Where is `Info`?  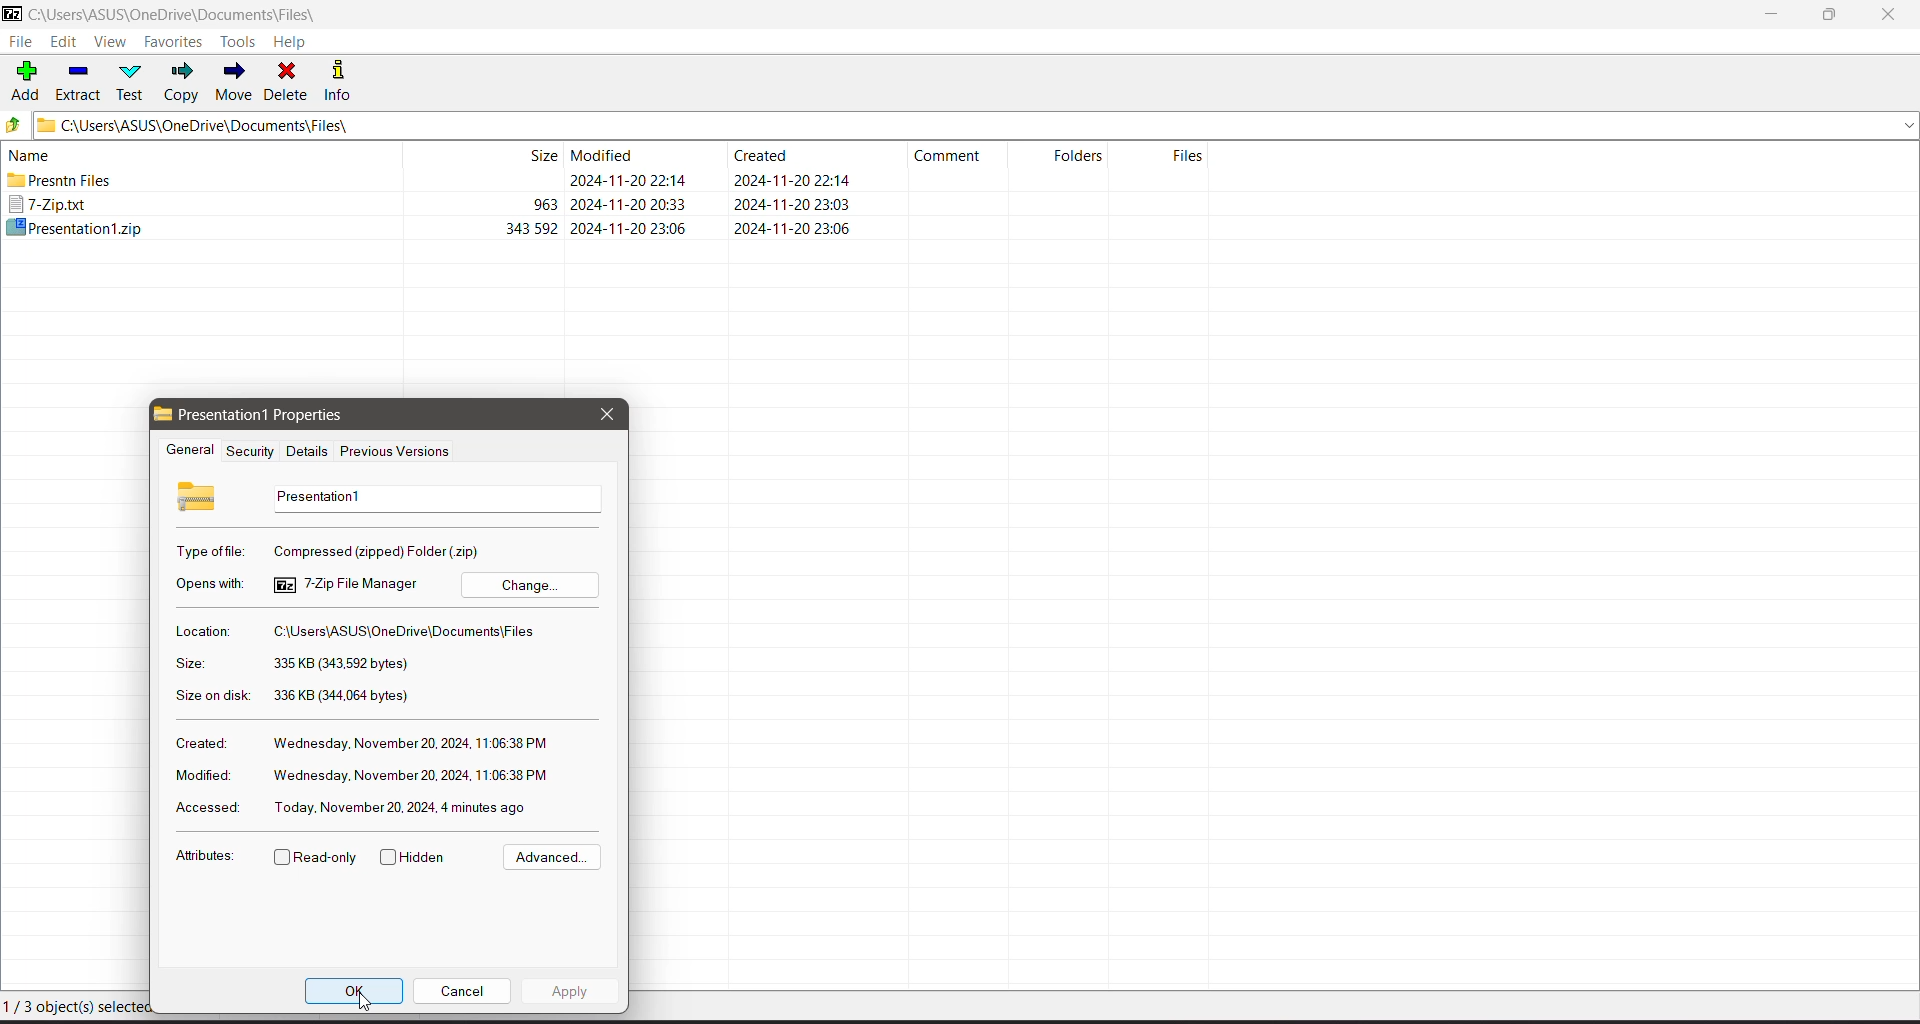
Info is located at coordinates (345, 80).